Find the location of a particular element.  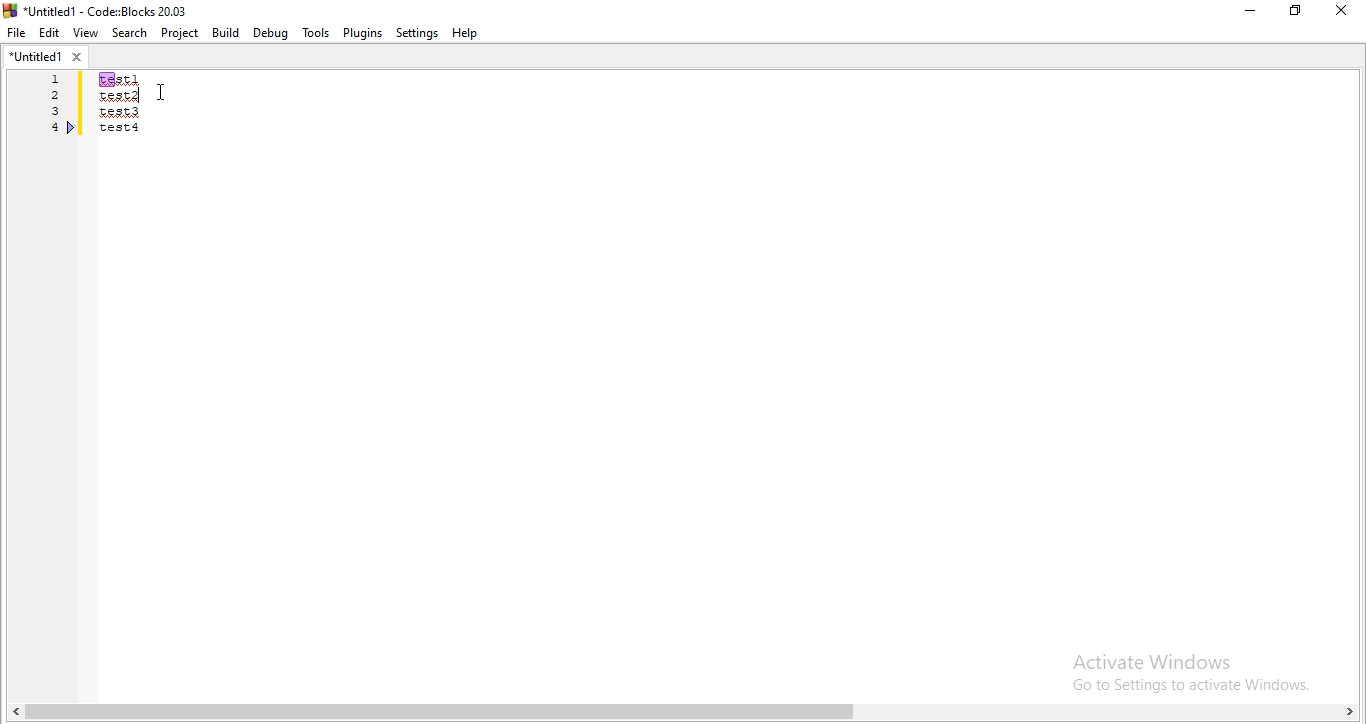

help is located at coordinates (467, 33).